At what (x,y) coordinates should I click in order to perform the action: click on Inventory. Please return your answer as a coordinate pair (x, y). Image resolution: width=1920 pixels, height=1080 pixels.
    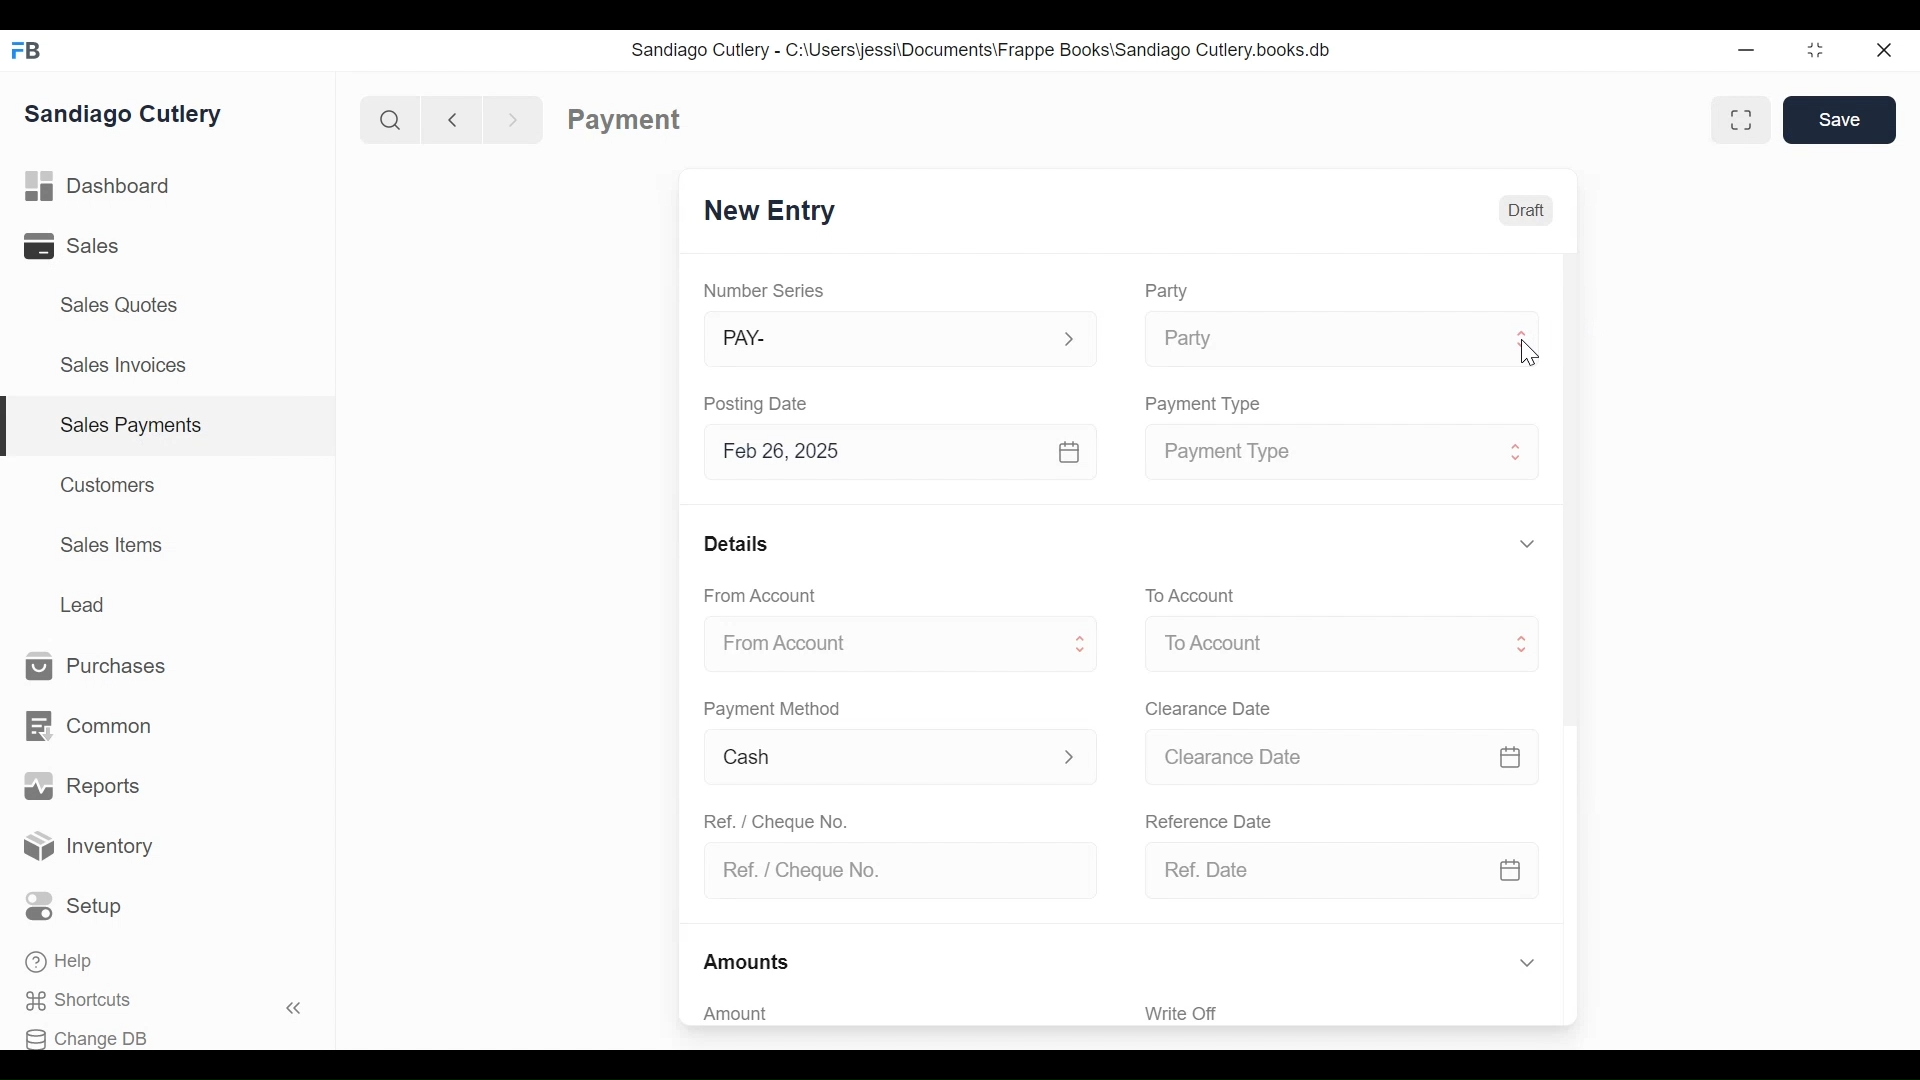
    Looking at the image, I should click on (90, 847).